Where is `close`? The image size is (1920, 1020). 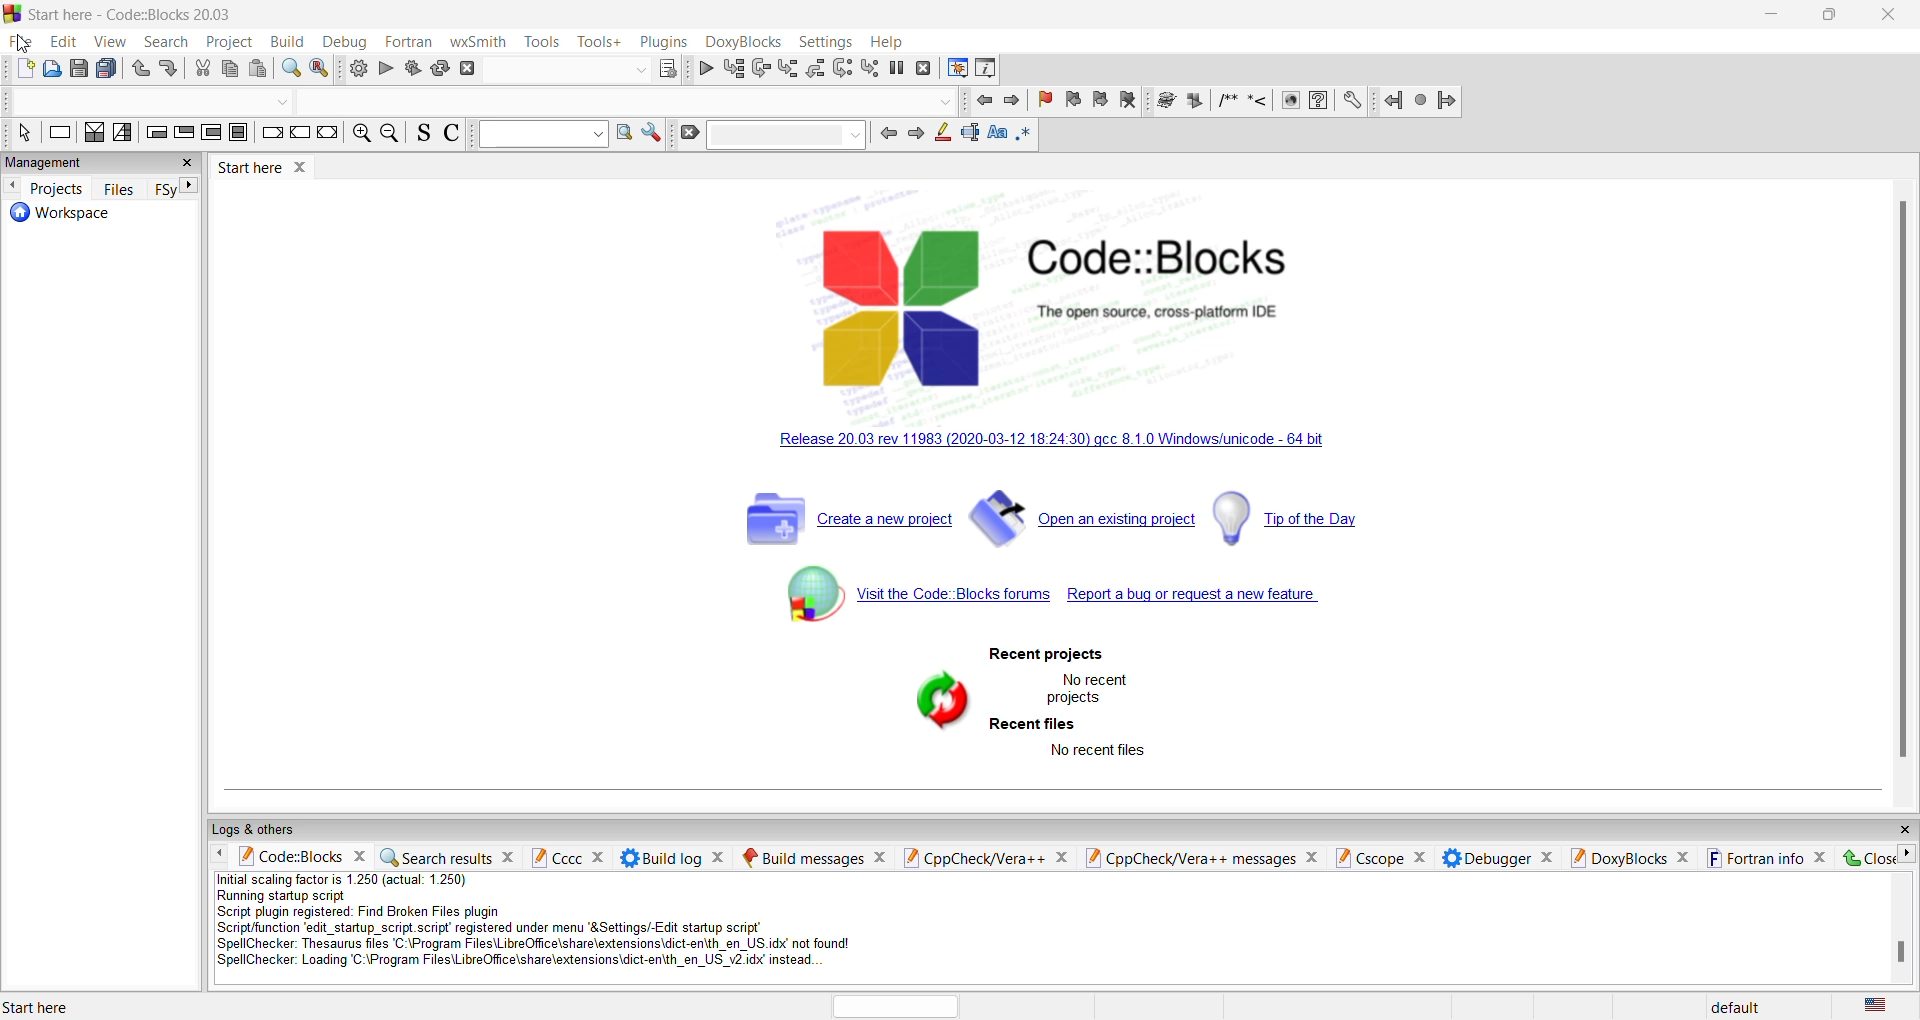 close is located at coordinates (1685, 857).